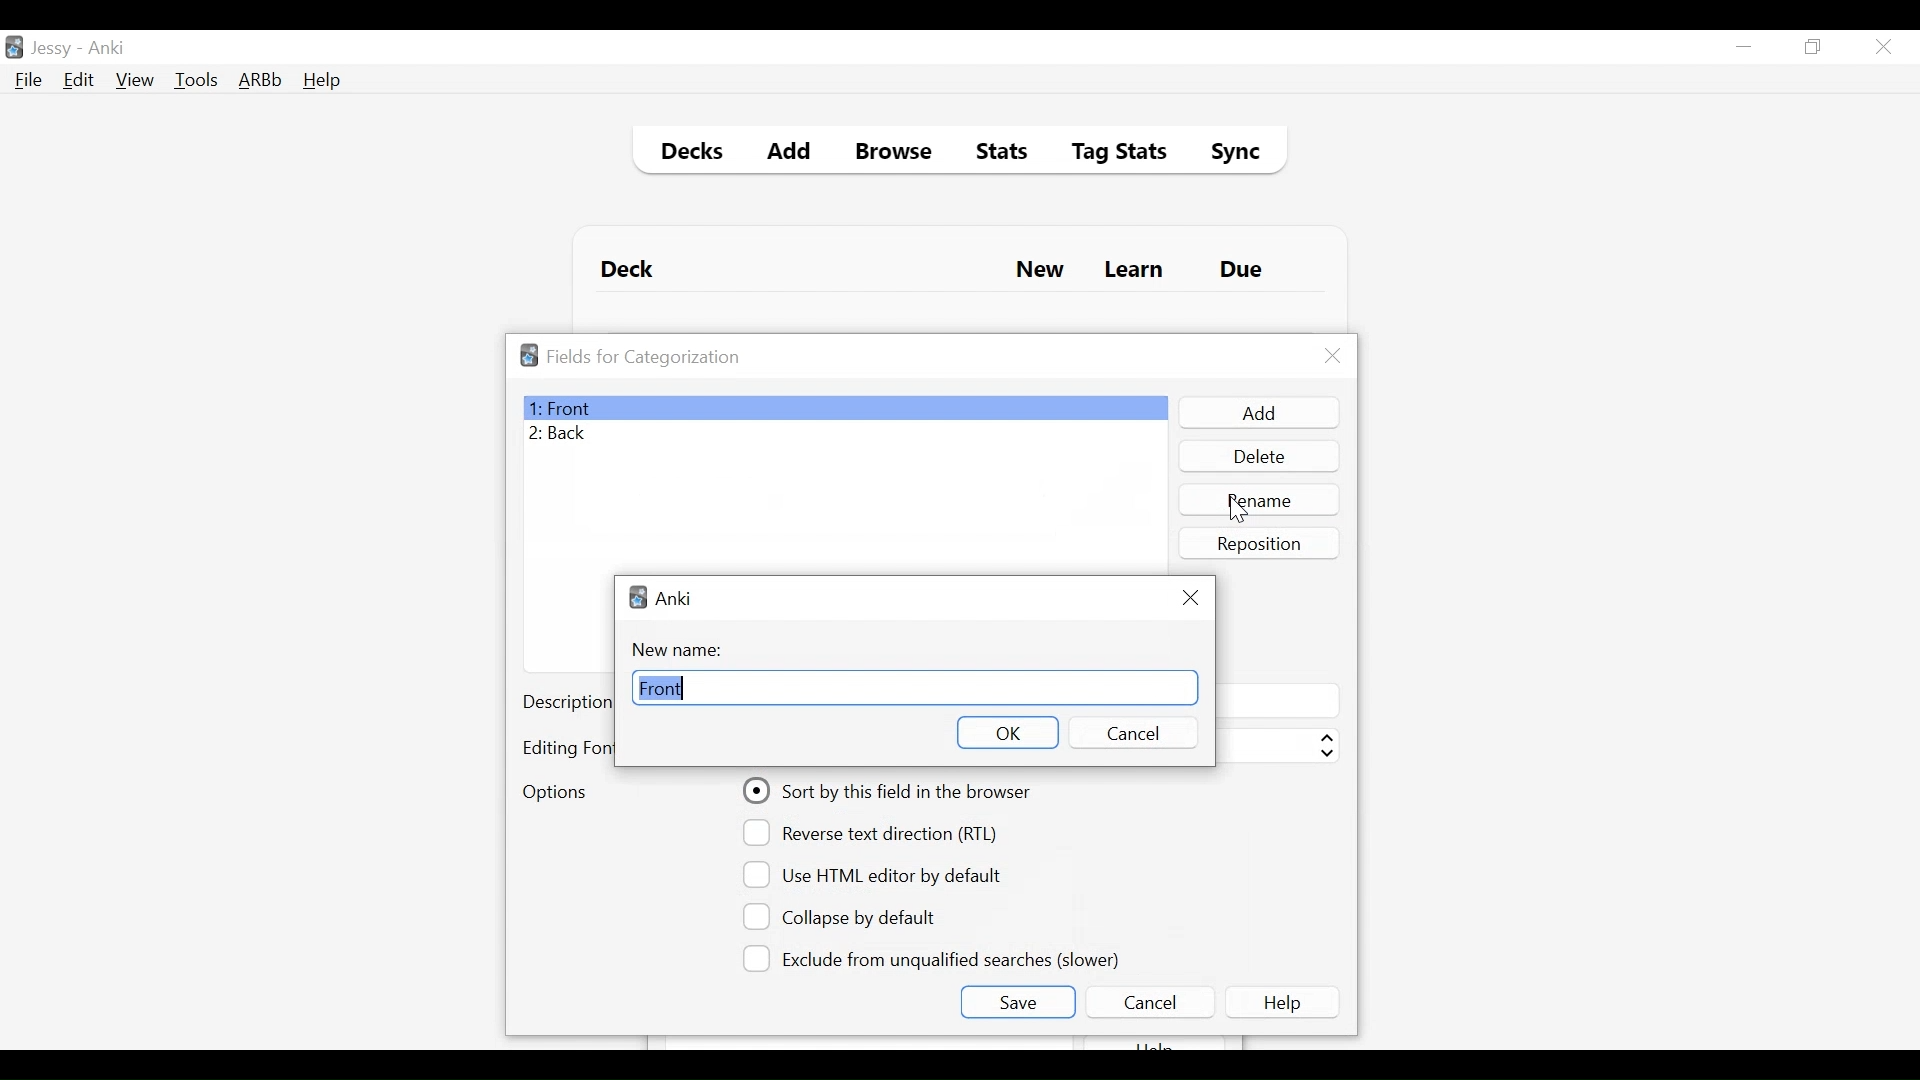 The image size is (1920, 1080). I want to click on Rename, so click(1261, 499).